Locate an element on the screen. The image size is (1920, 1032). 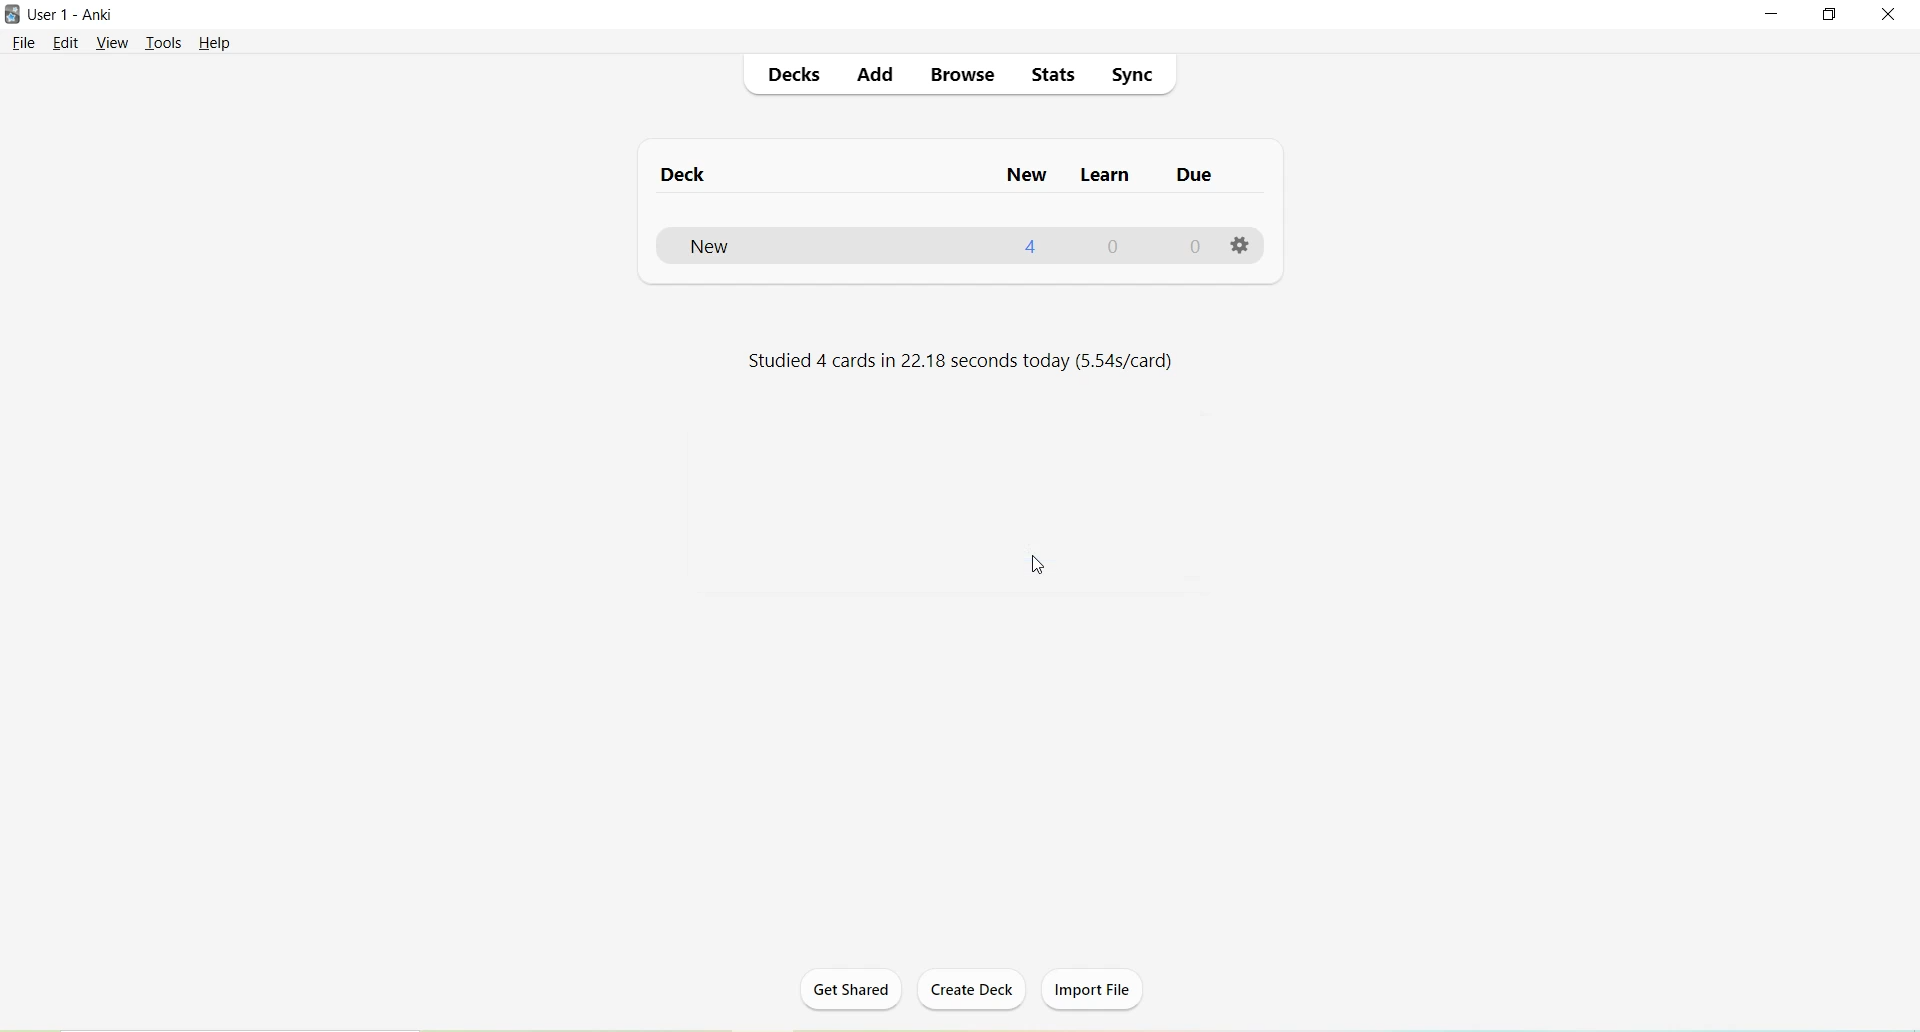
Create Deck is located at coordinates (973, 991).